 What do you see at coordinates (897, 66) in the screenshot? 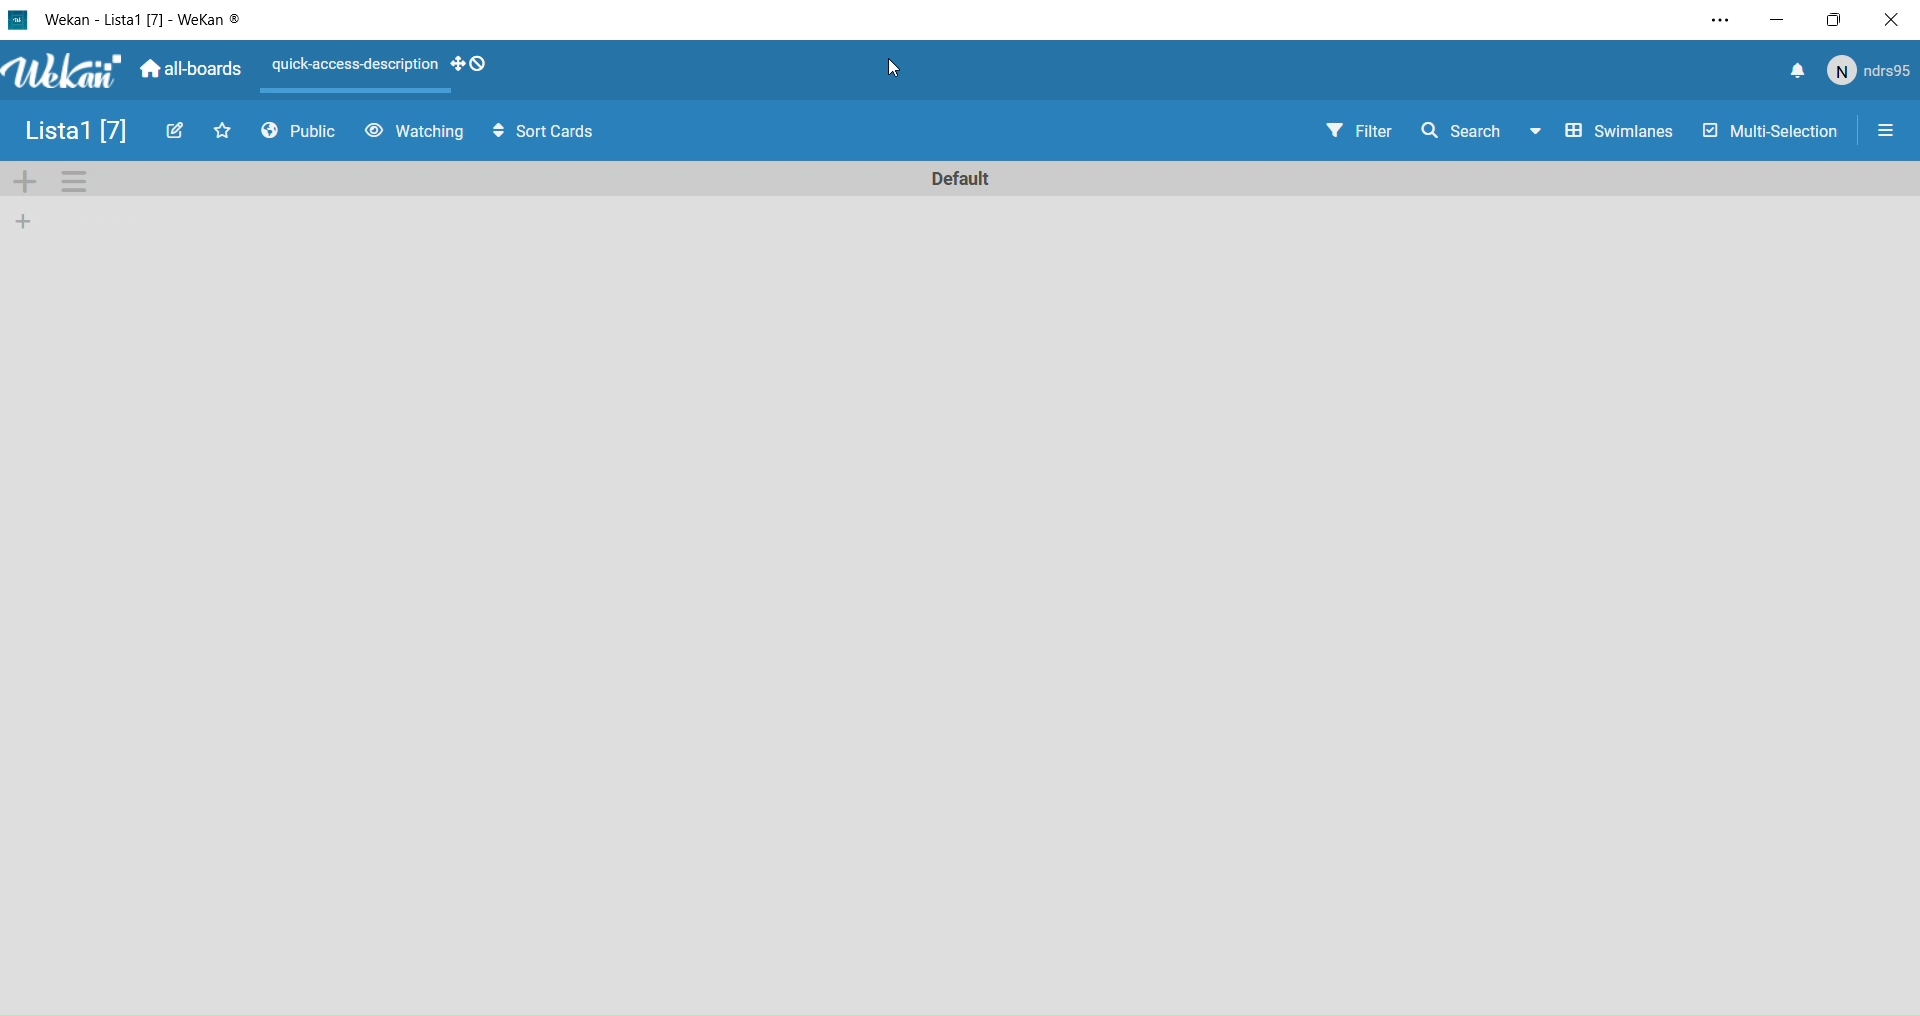
I see `cursor` at bounding box center [897, 66].